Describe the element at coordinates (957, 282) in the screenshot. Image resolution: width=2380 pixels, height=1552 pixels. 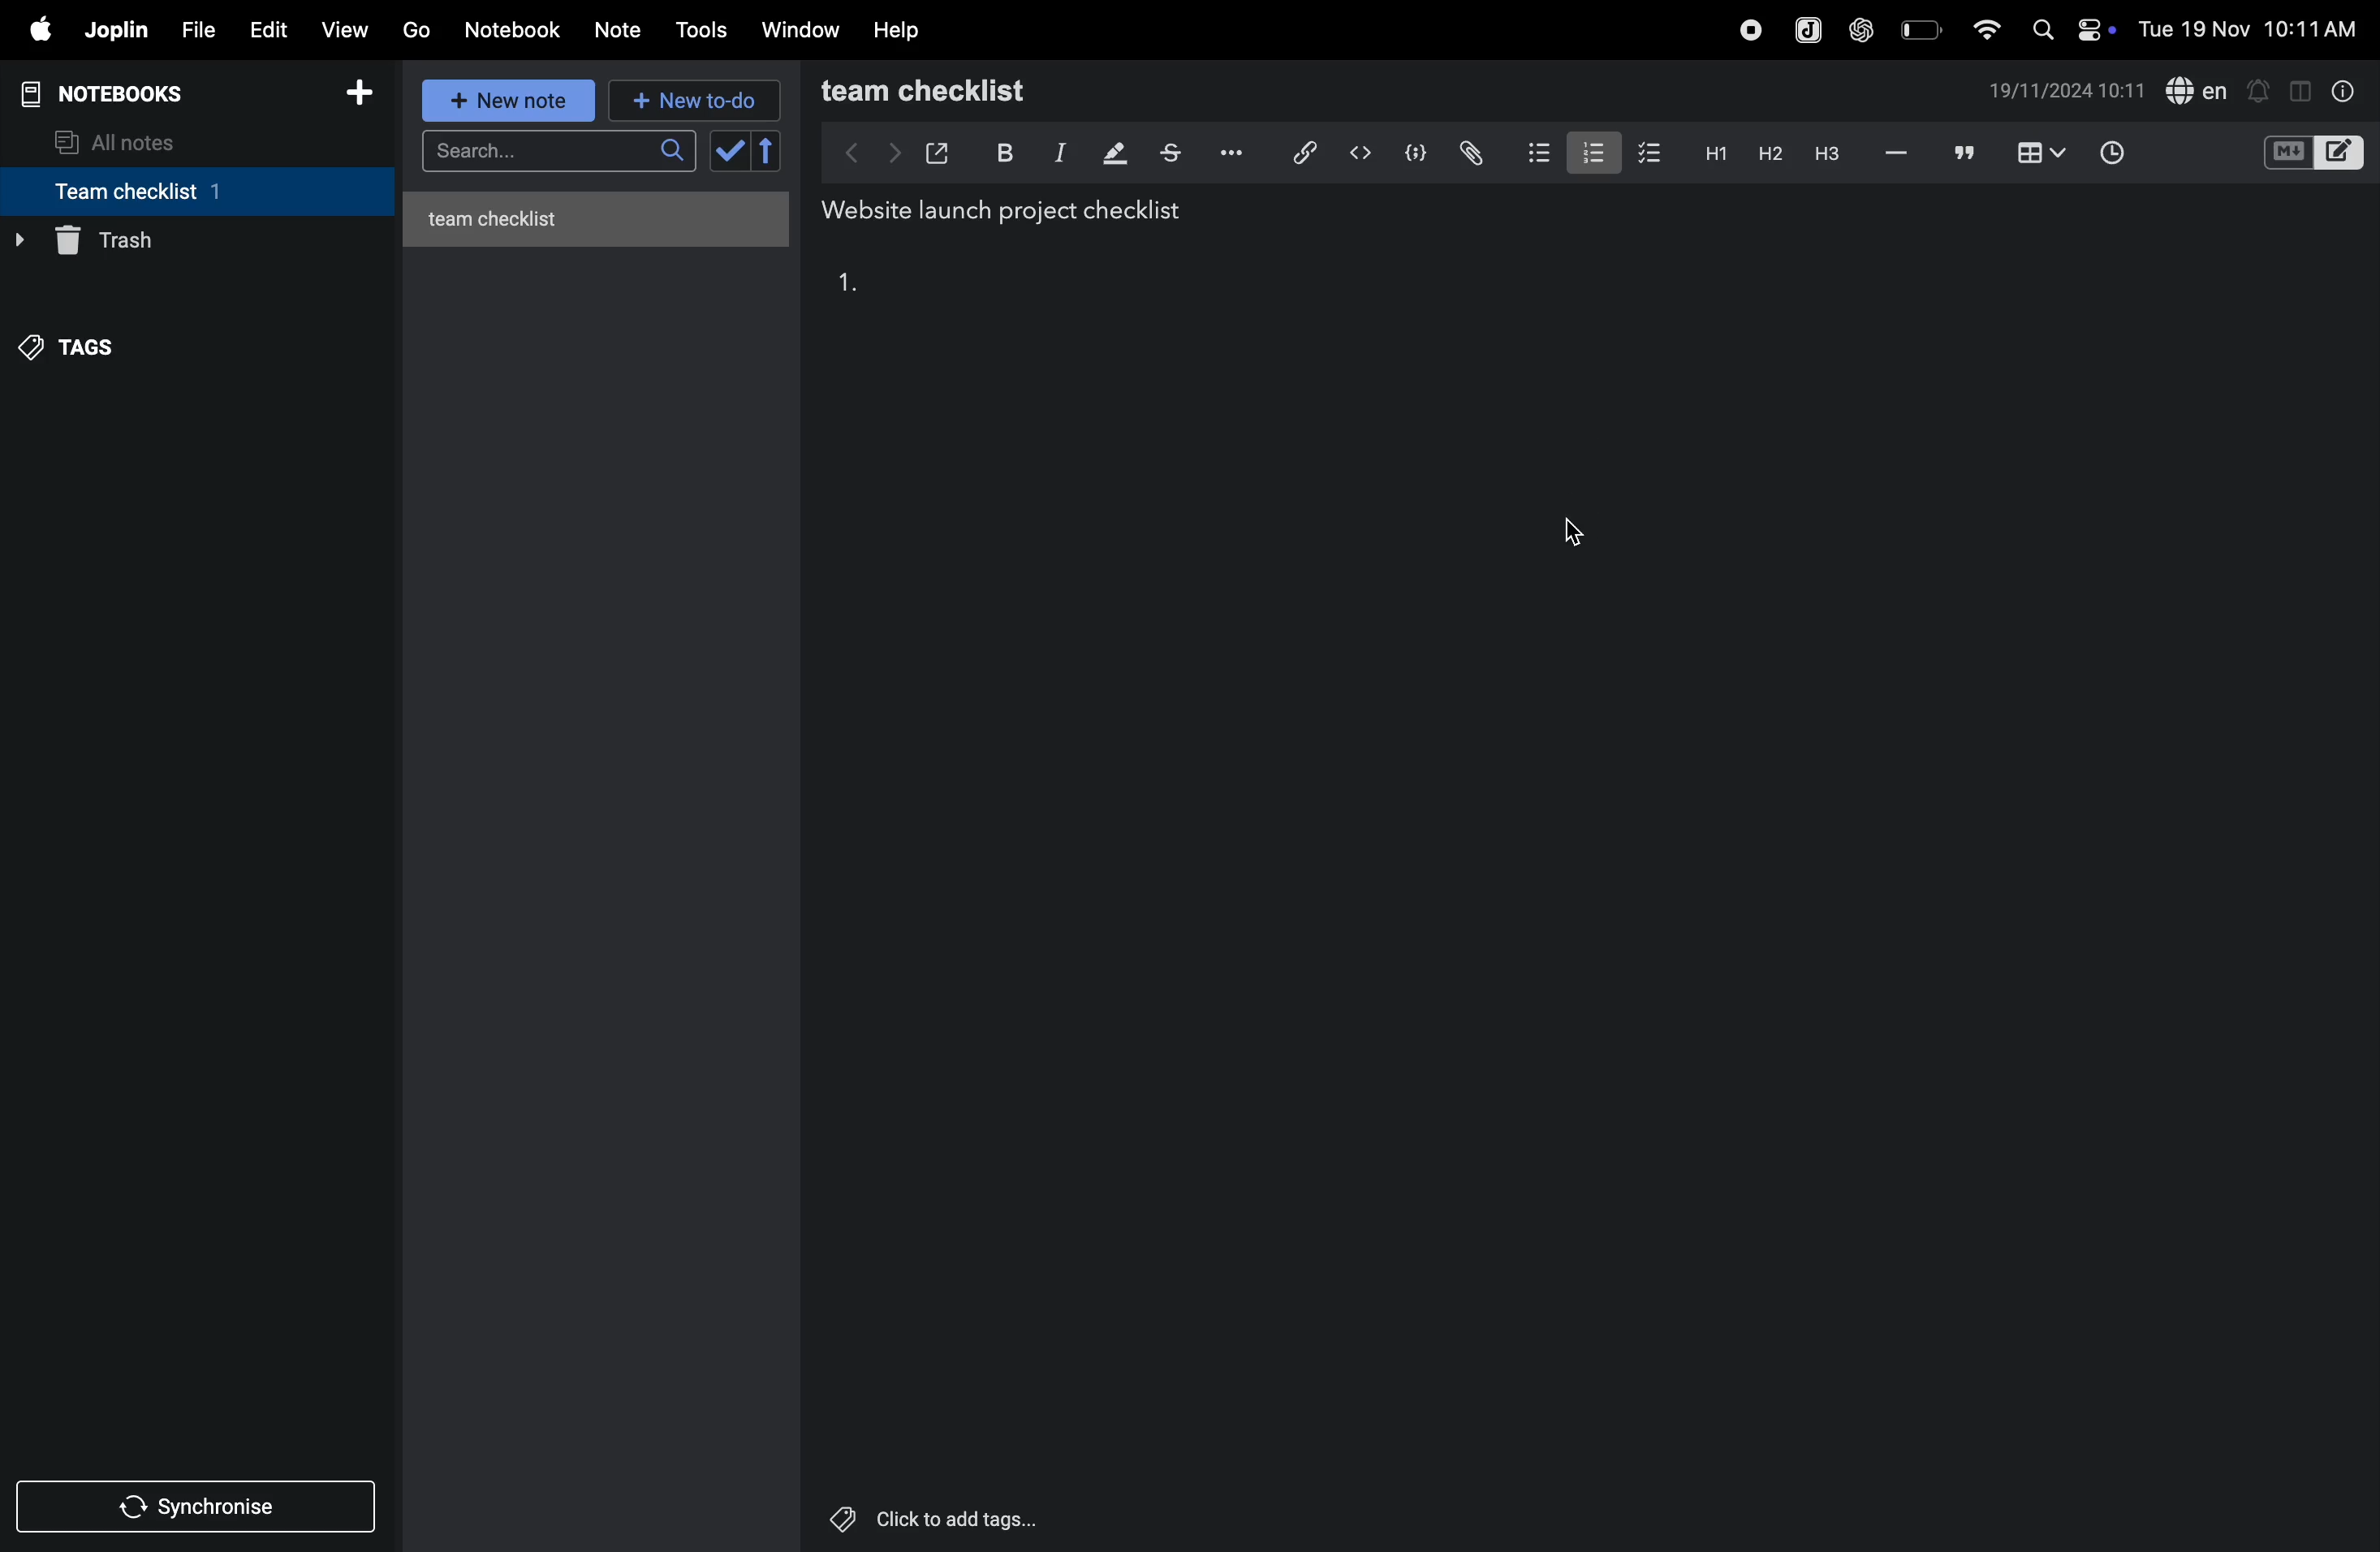
I see `task 1` at that location.